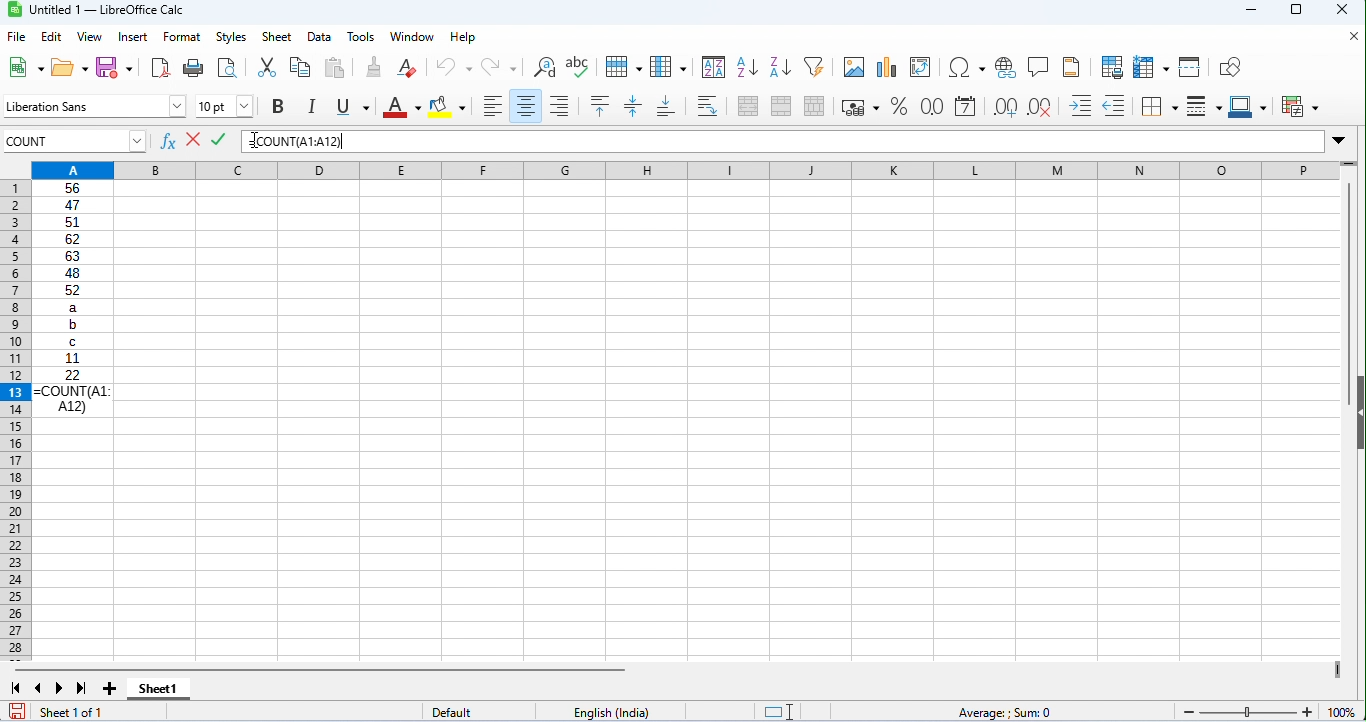 This screenshot has height=722, width=1366. Describe the element at coordinates (462, 38) in the screenshot. I see `help` at that location.